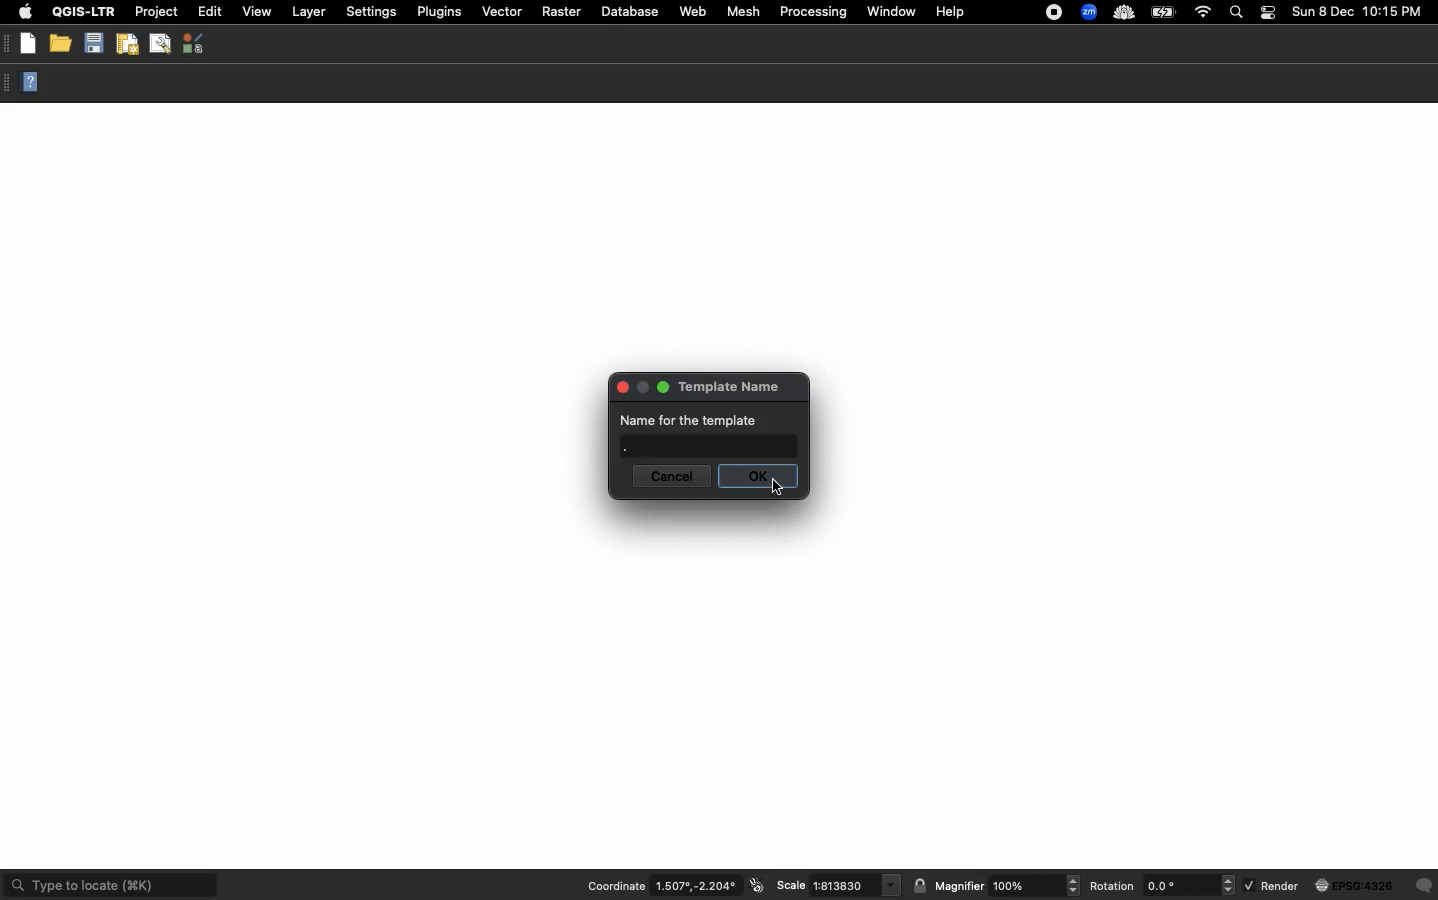 The image size is (1438, 900). What do you see at coordinates (813, 10) in the screenshot?
I see `Processing` at bounding box center [813, 10].